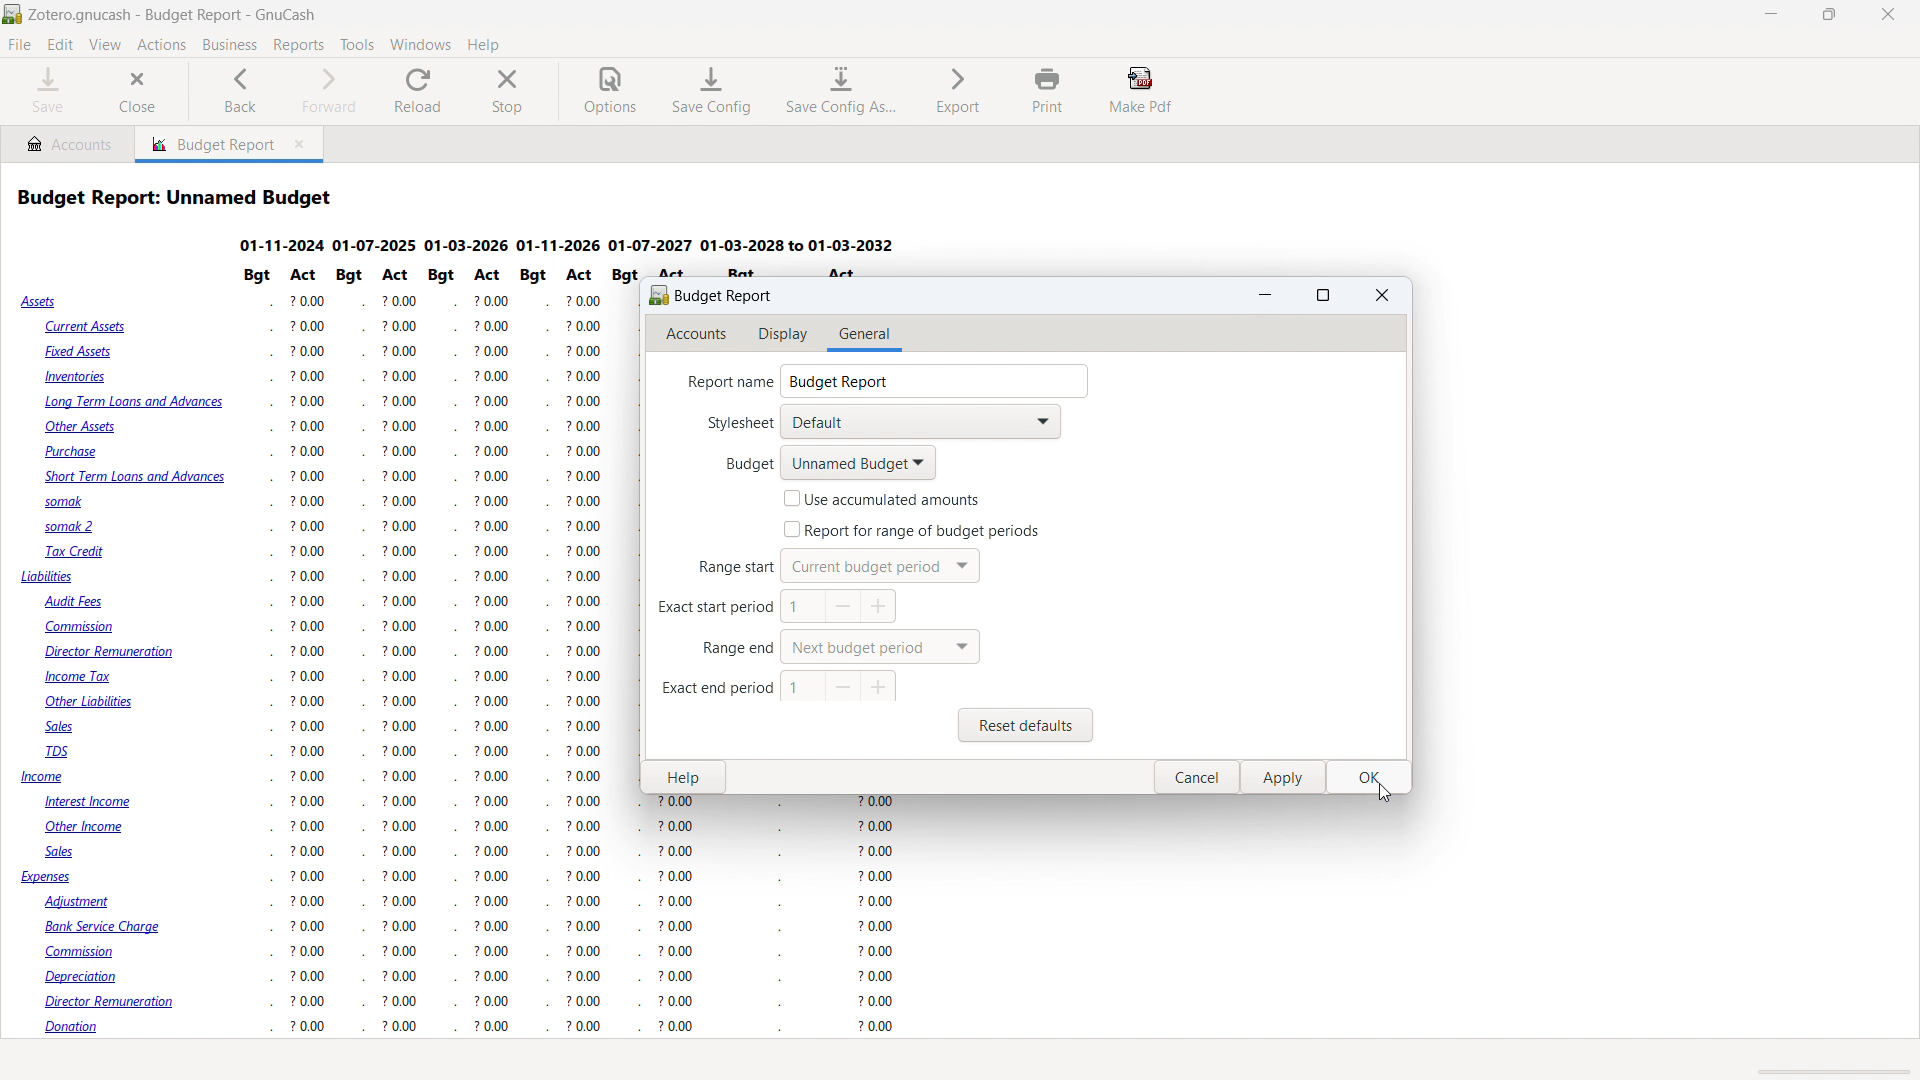 Image resolution: width=1920 pixels, height=1080 pixels. I want to click on display, so click(785, 335).